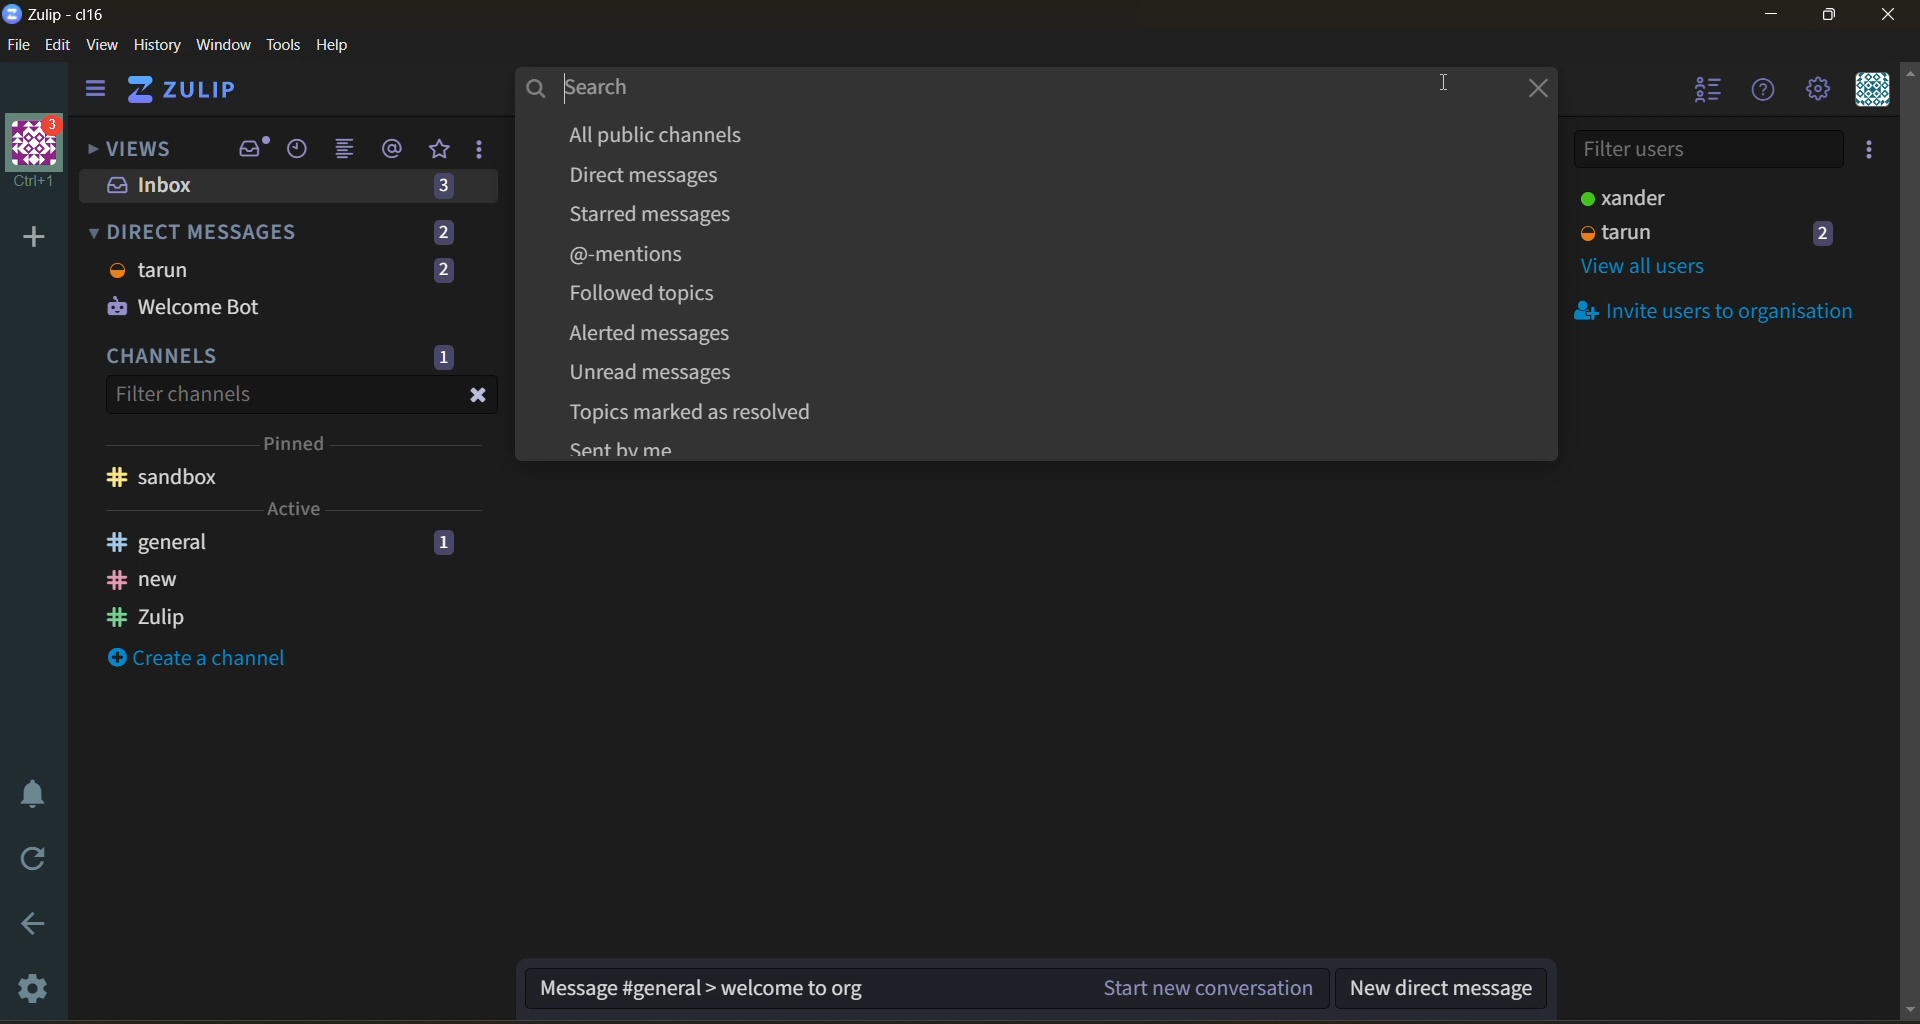  What do you see at coordinates (1873, 90) in the screenshot?
I see `personal menu` at bounding box center [1873, 90].